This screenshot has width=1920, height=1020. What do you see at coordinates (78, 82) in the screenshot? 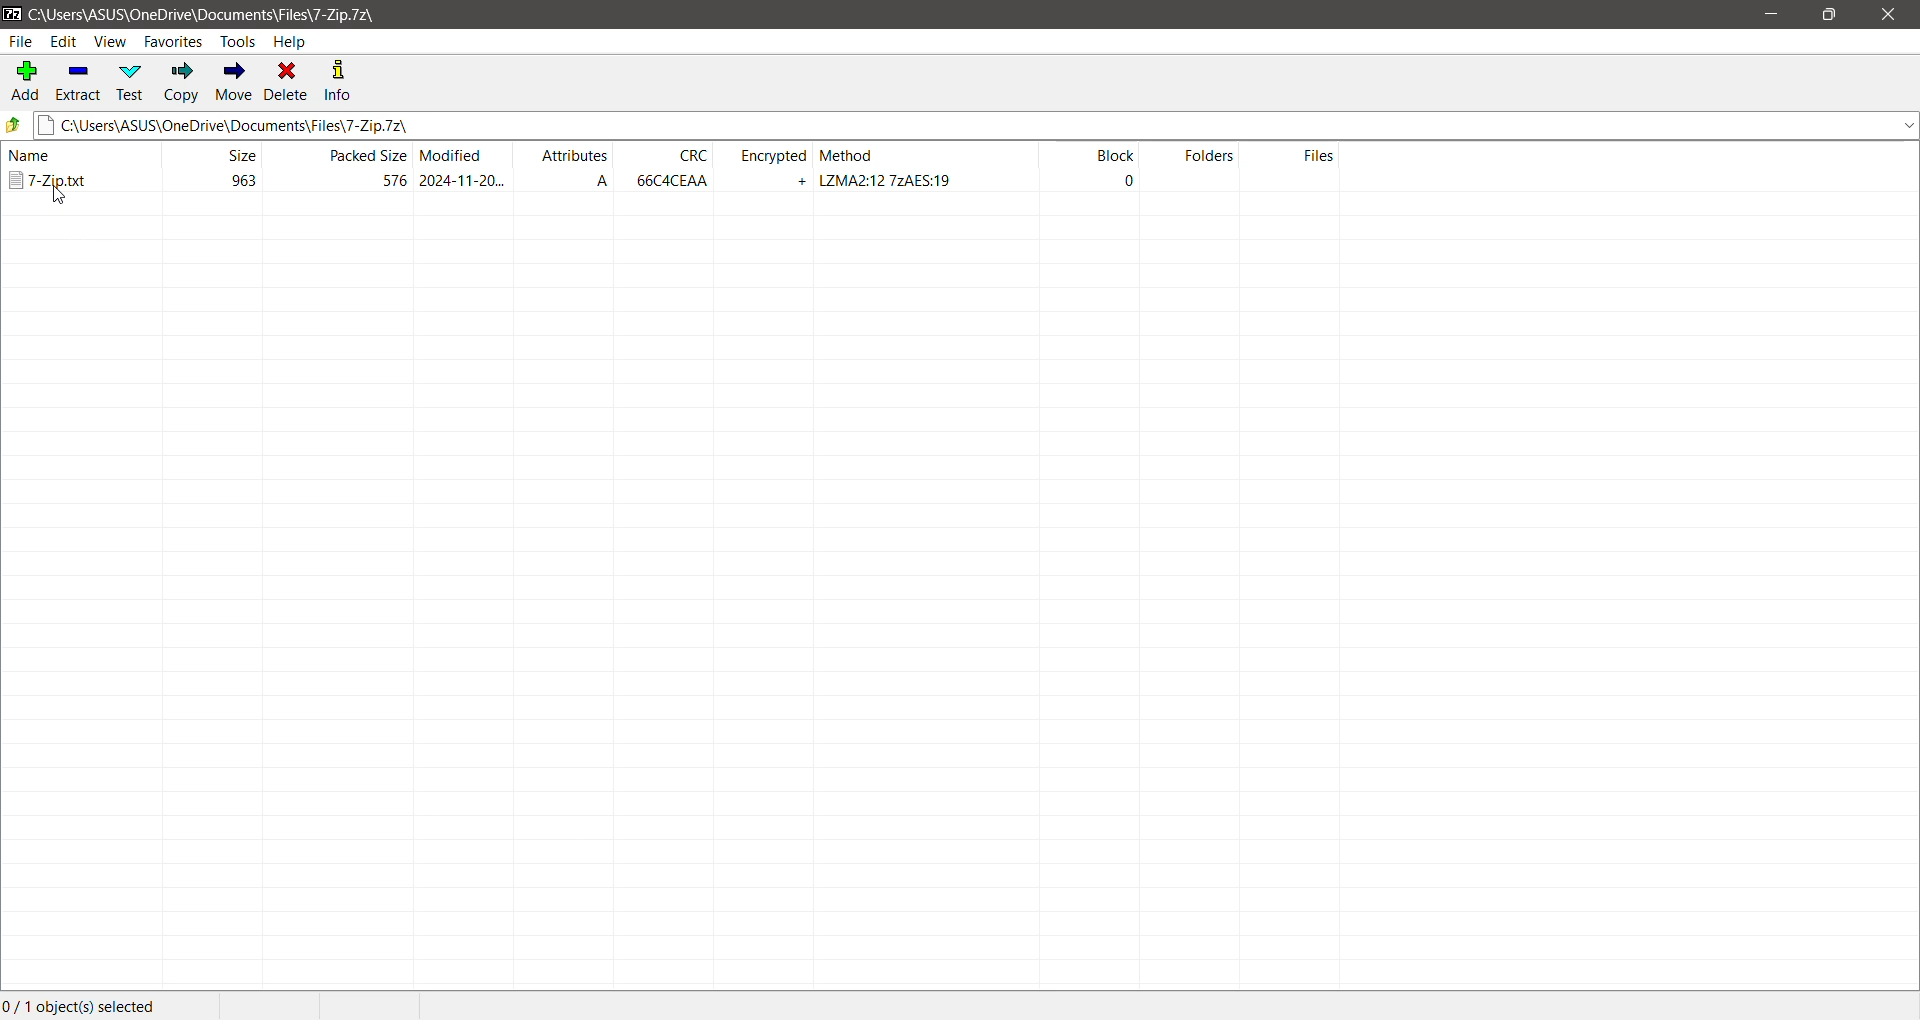
I see `Extract` at bounding box center [78, 82].